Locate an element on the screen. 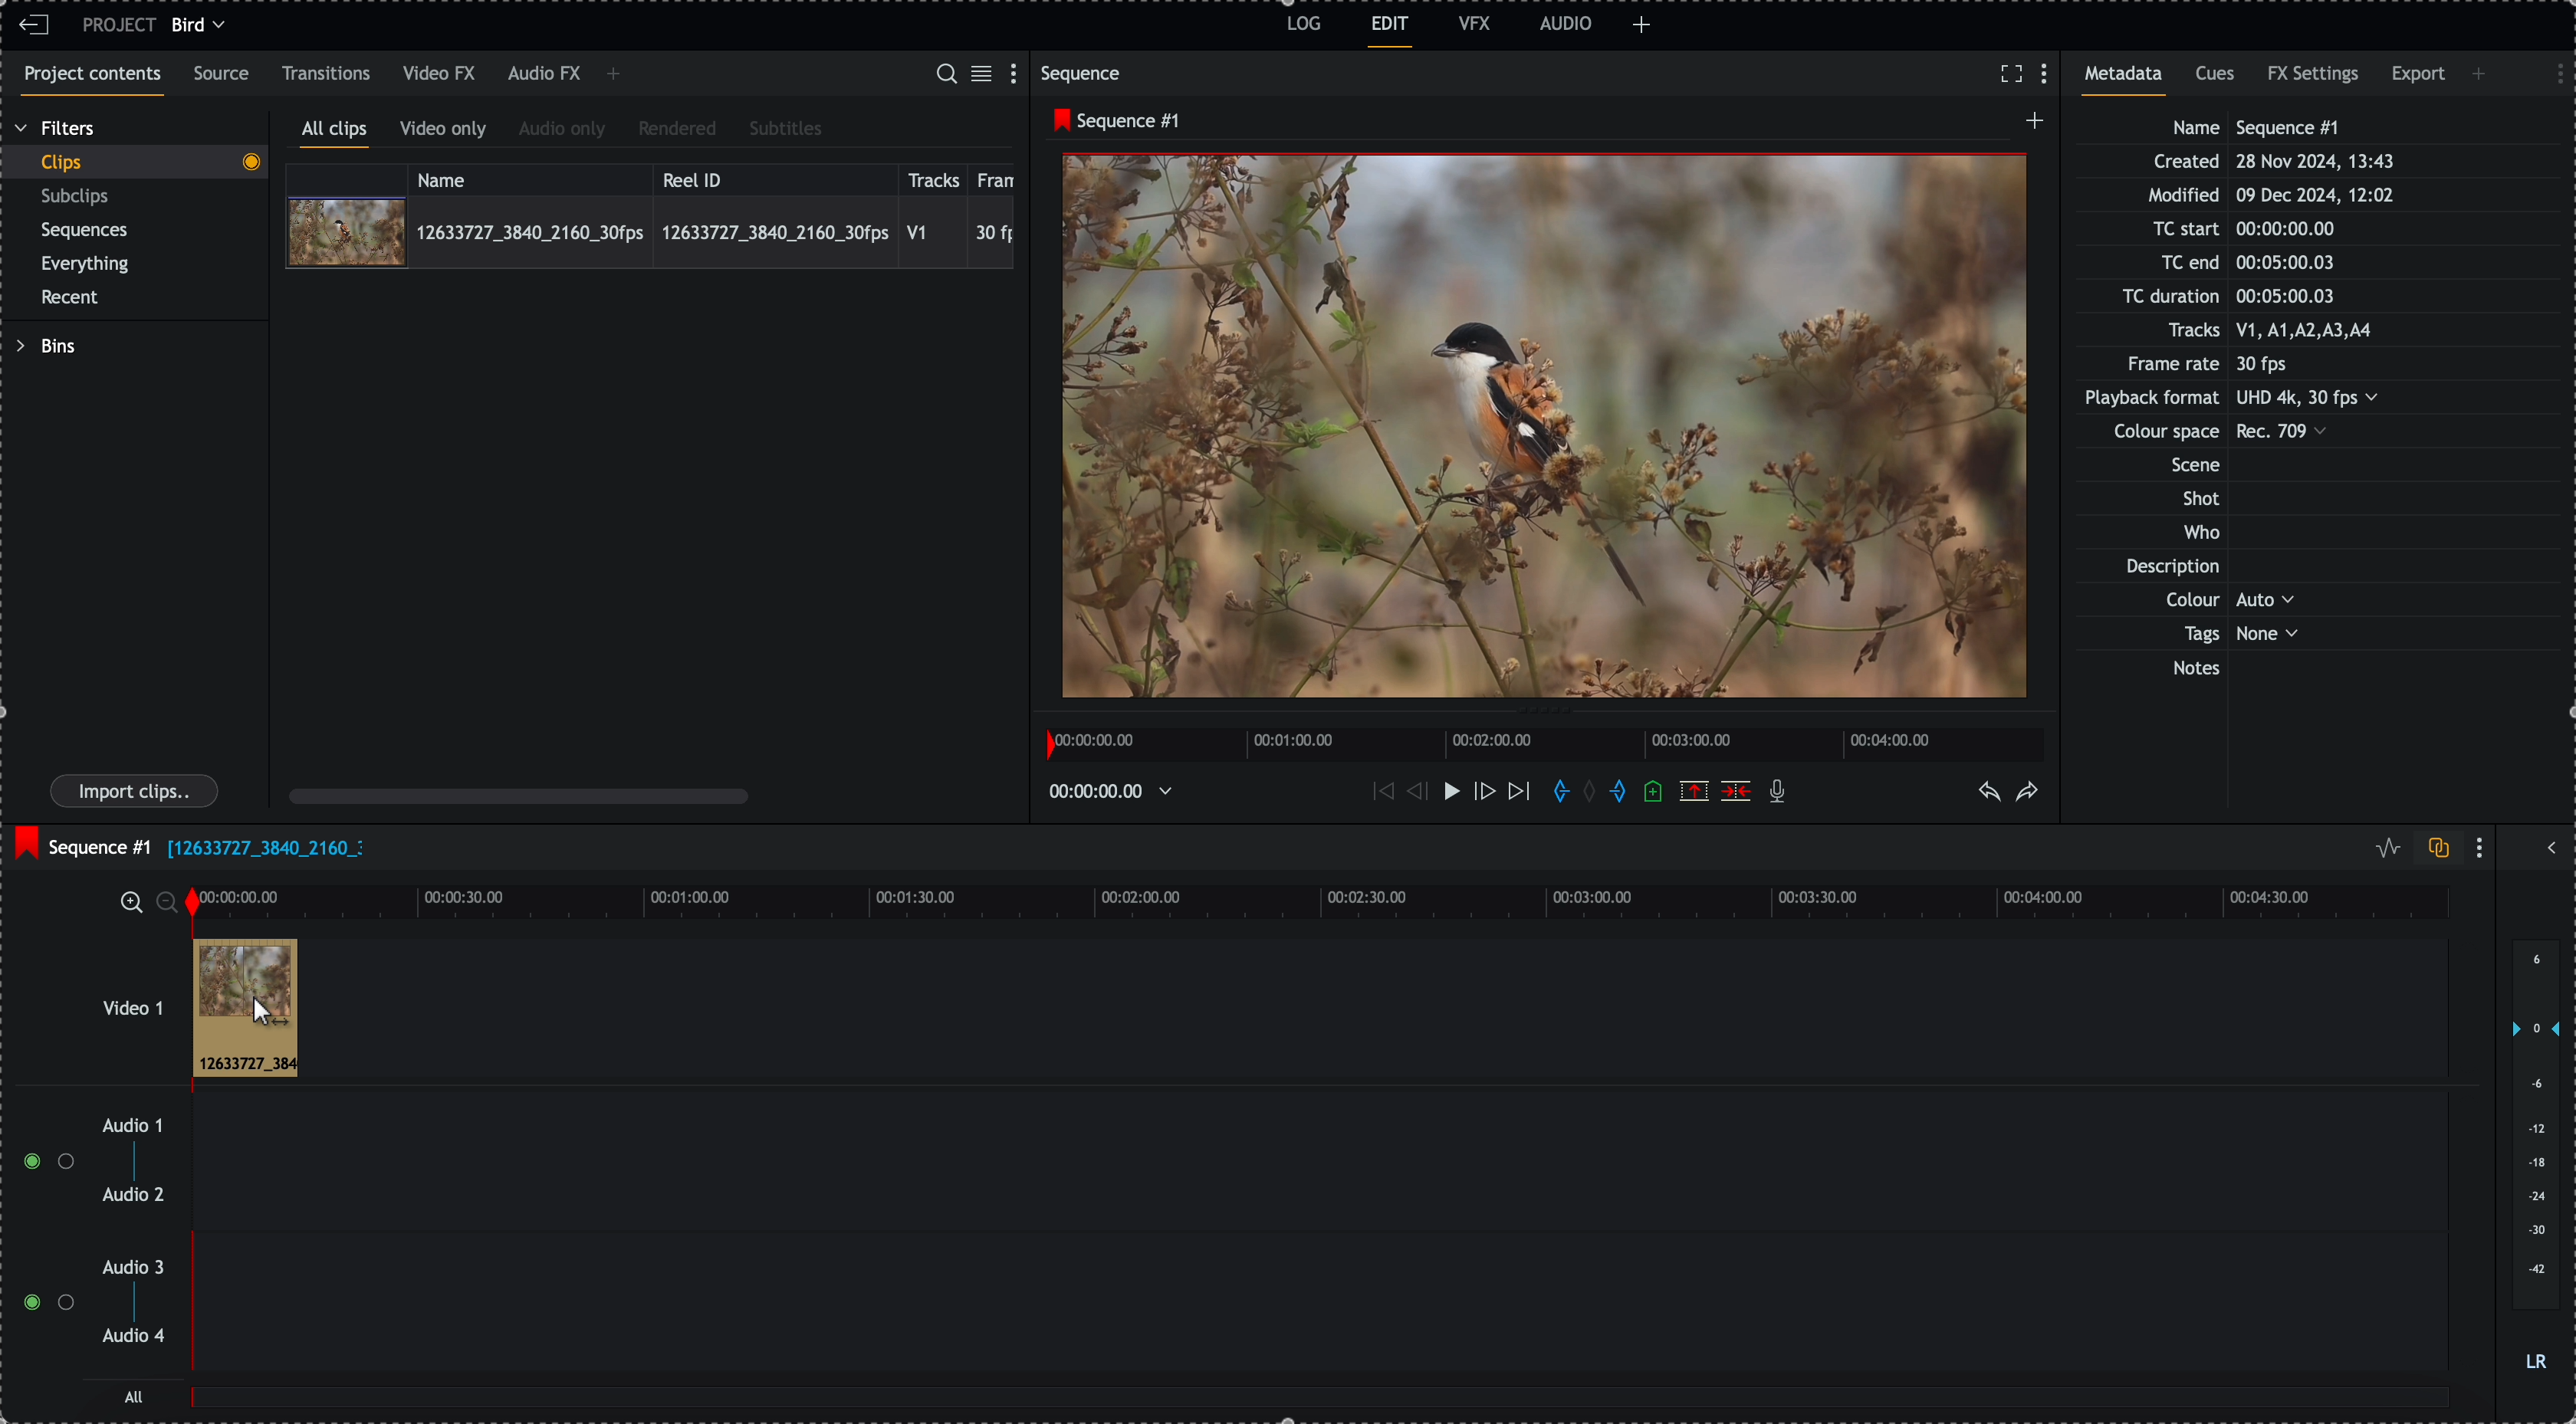 The width and height of the screenshot is (2576, 1424). move backward is located at coordinates (1380, 794).